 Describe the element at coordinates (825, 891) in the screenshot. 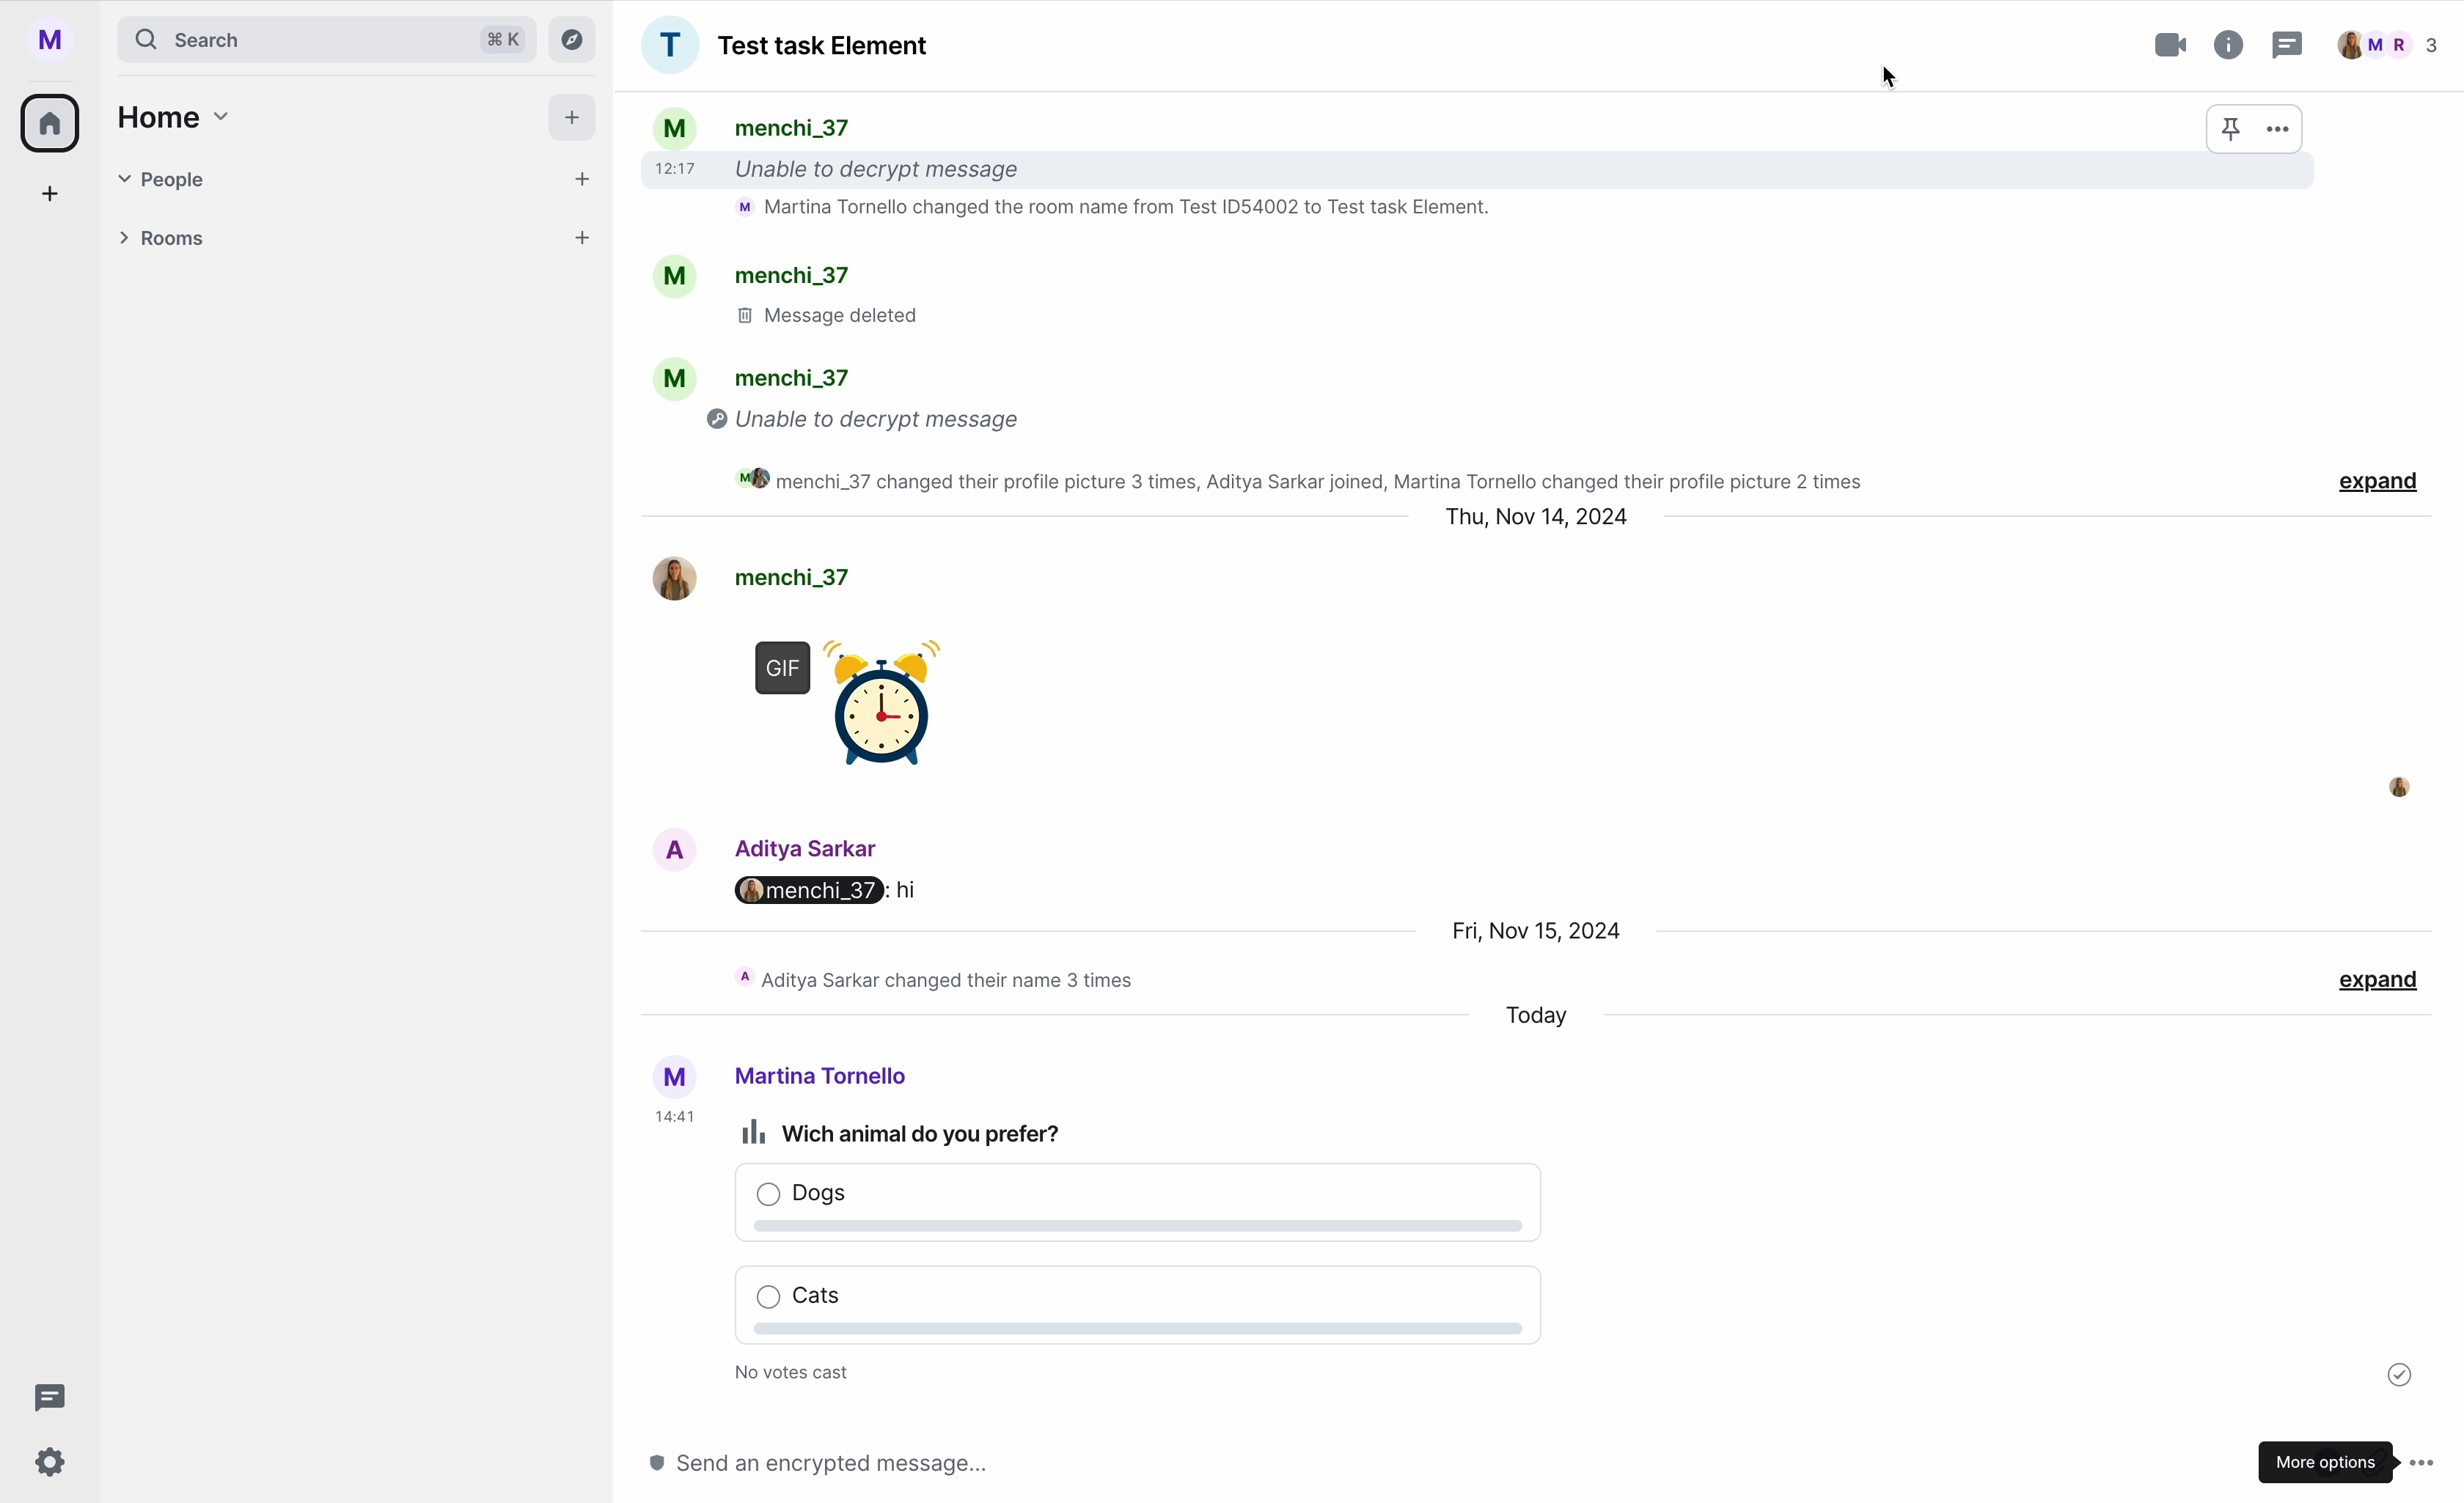

I see `` at that location.